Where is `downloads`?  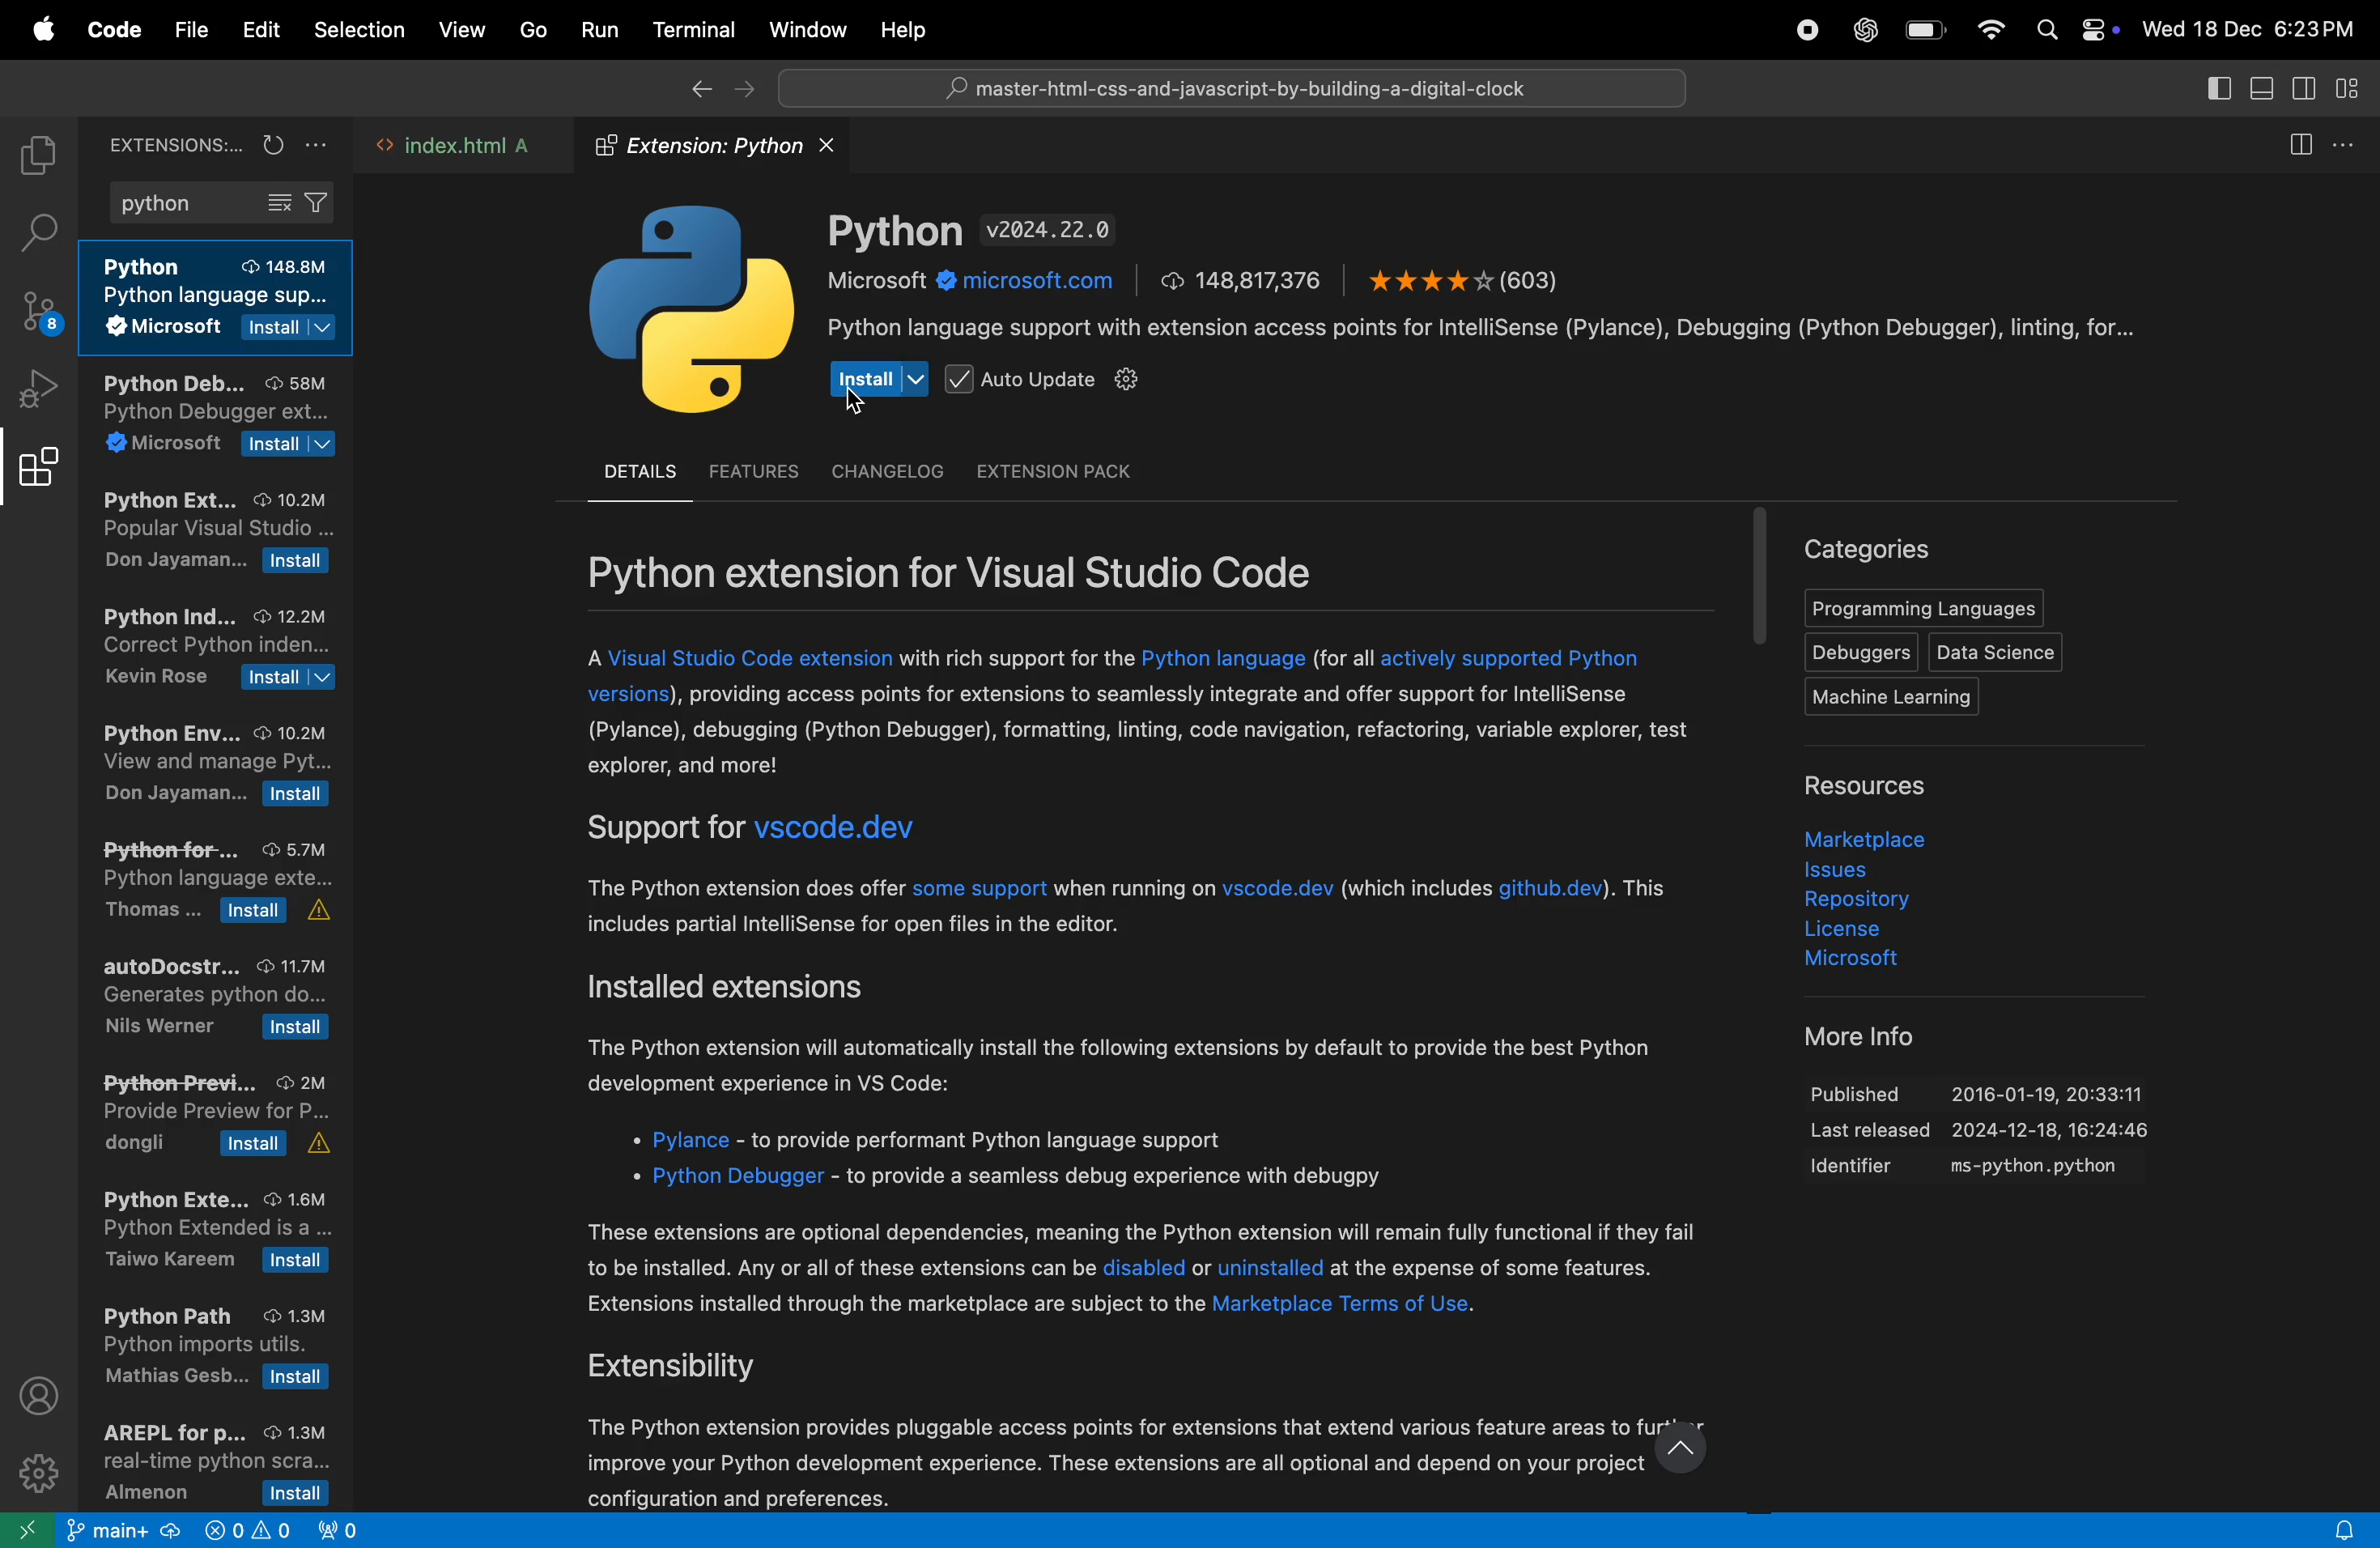
downloads is located at coordinates (1244, 280).